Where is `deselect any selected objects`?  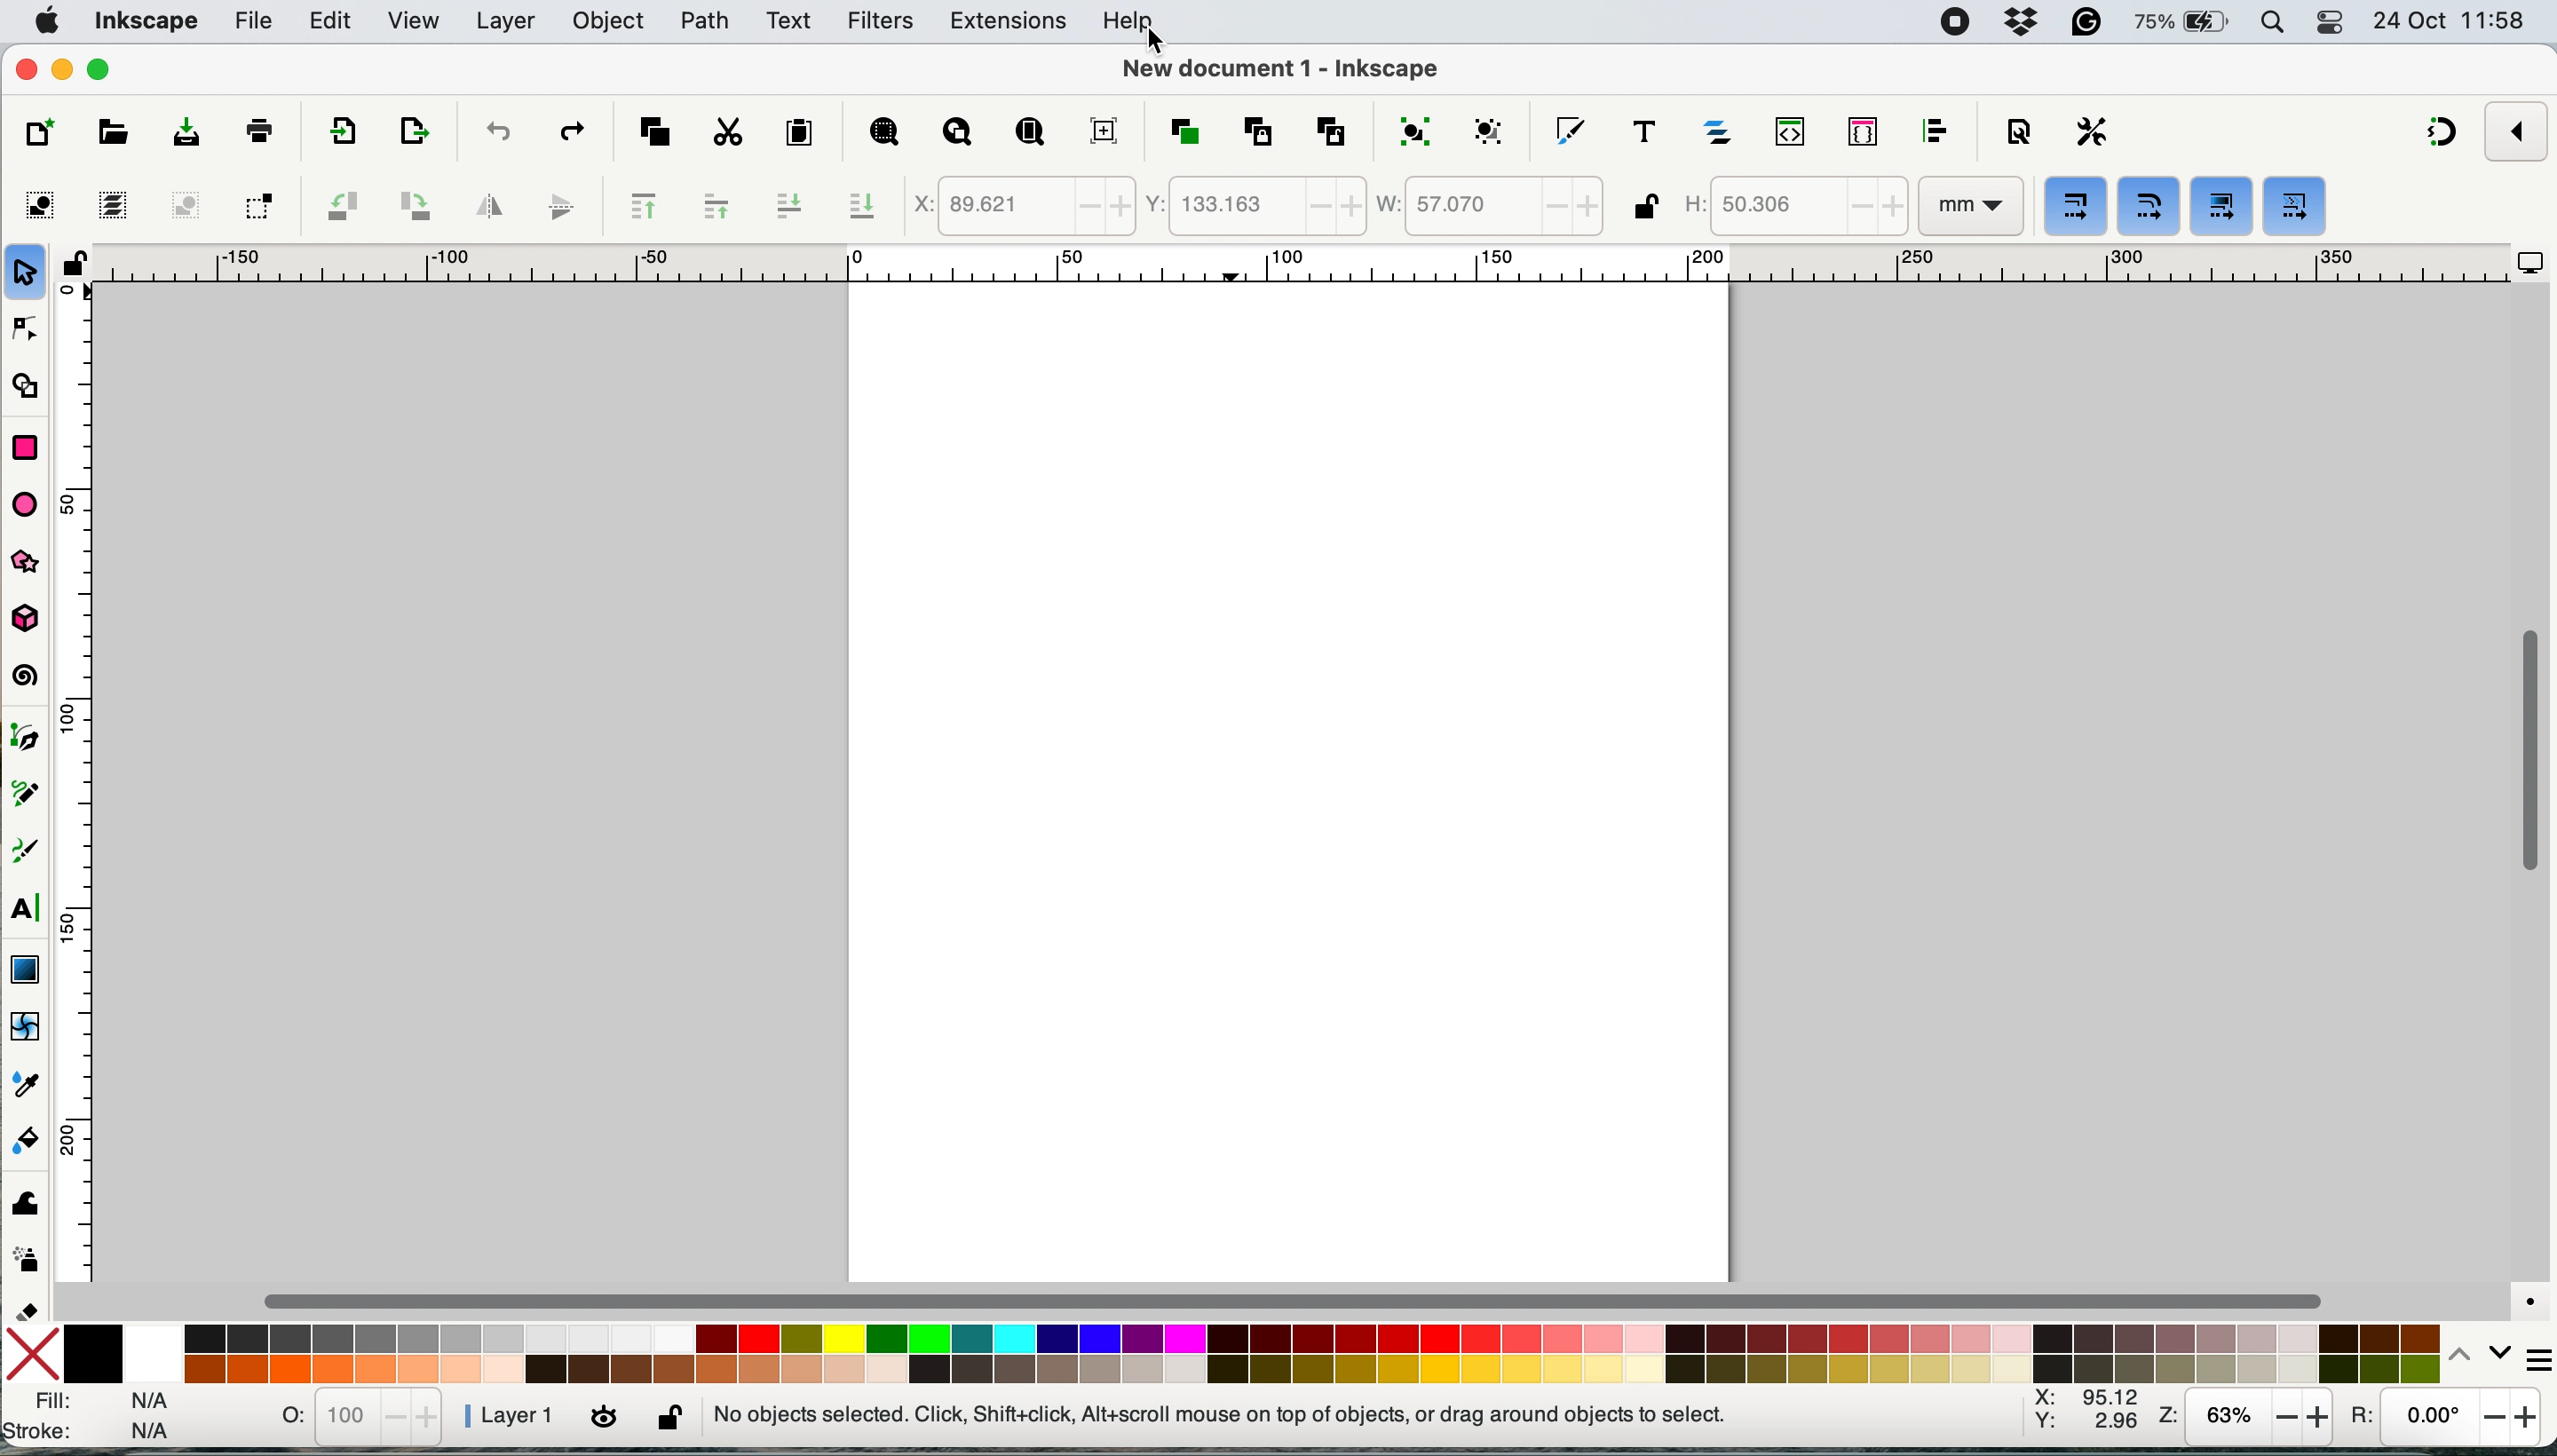 deselect any selected objects is located at coordinates (193, 208).